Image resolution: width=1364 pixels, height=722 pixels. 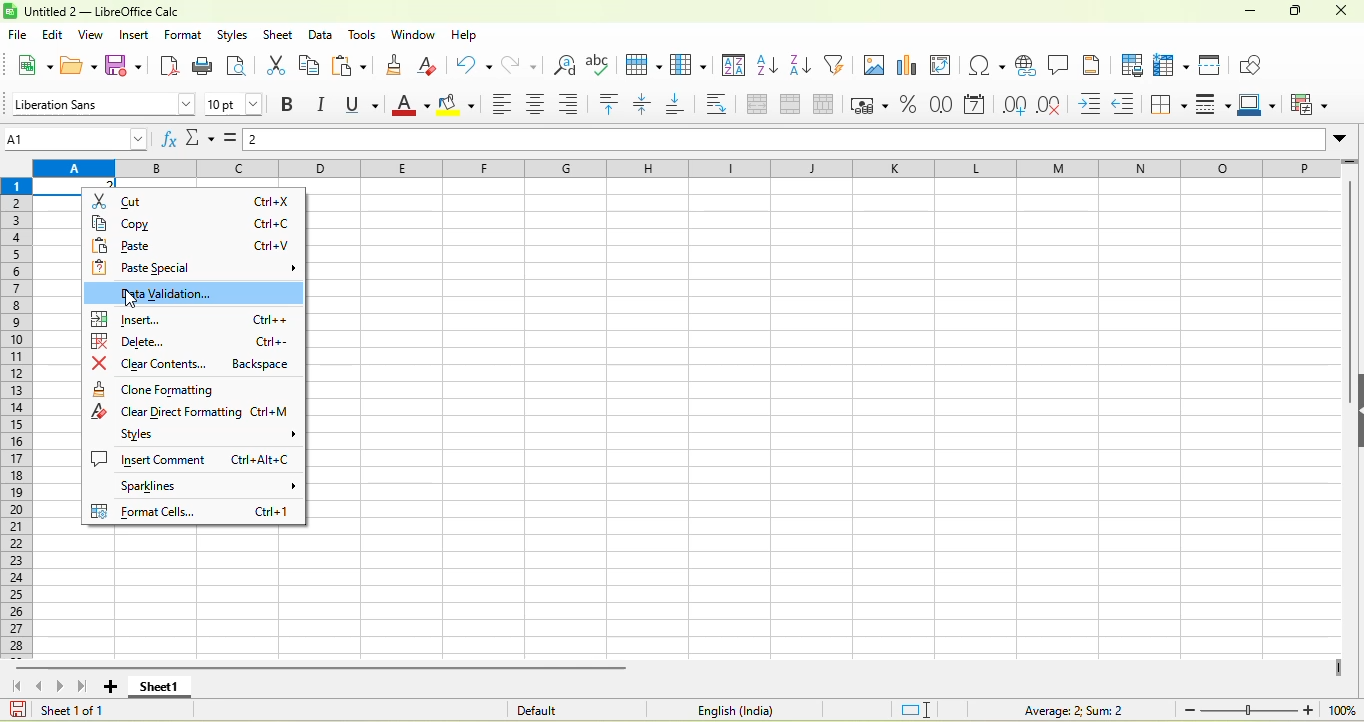 I want to click on cut, so click(x=196, y=204).